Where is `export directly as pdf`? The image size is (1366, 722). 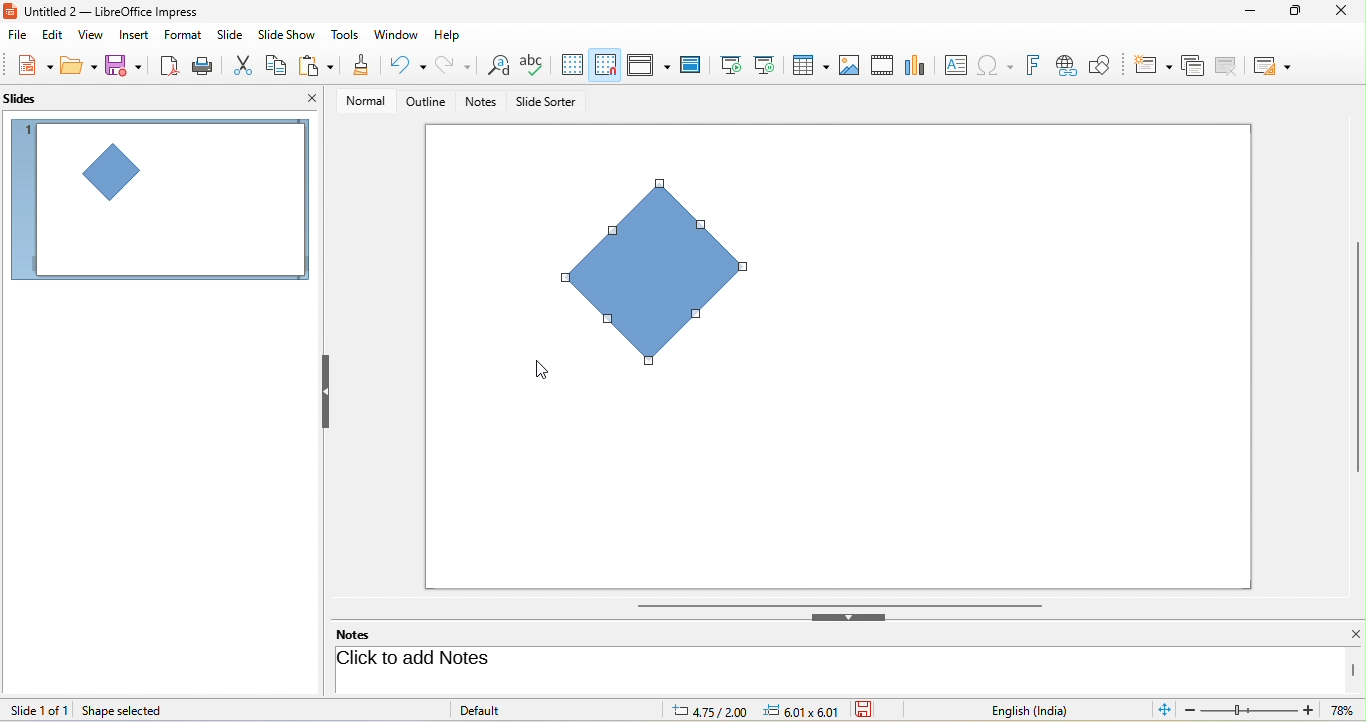 export directly as pdf is located at coordinates (171, 66).